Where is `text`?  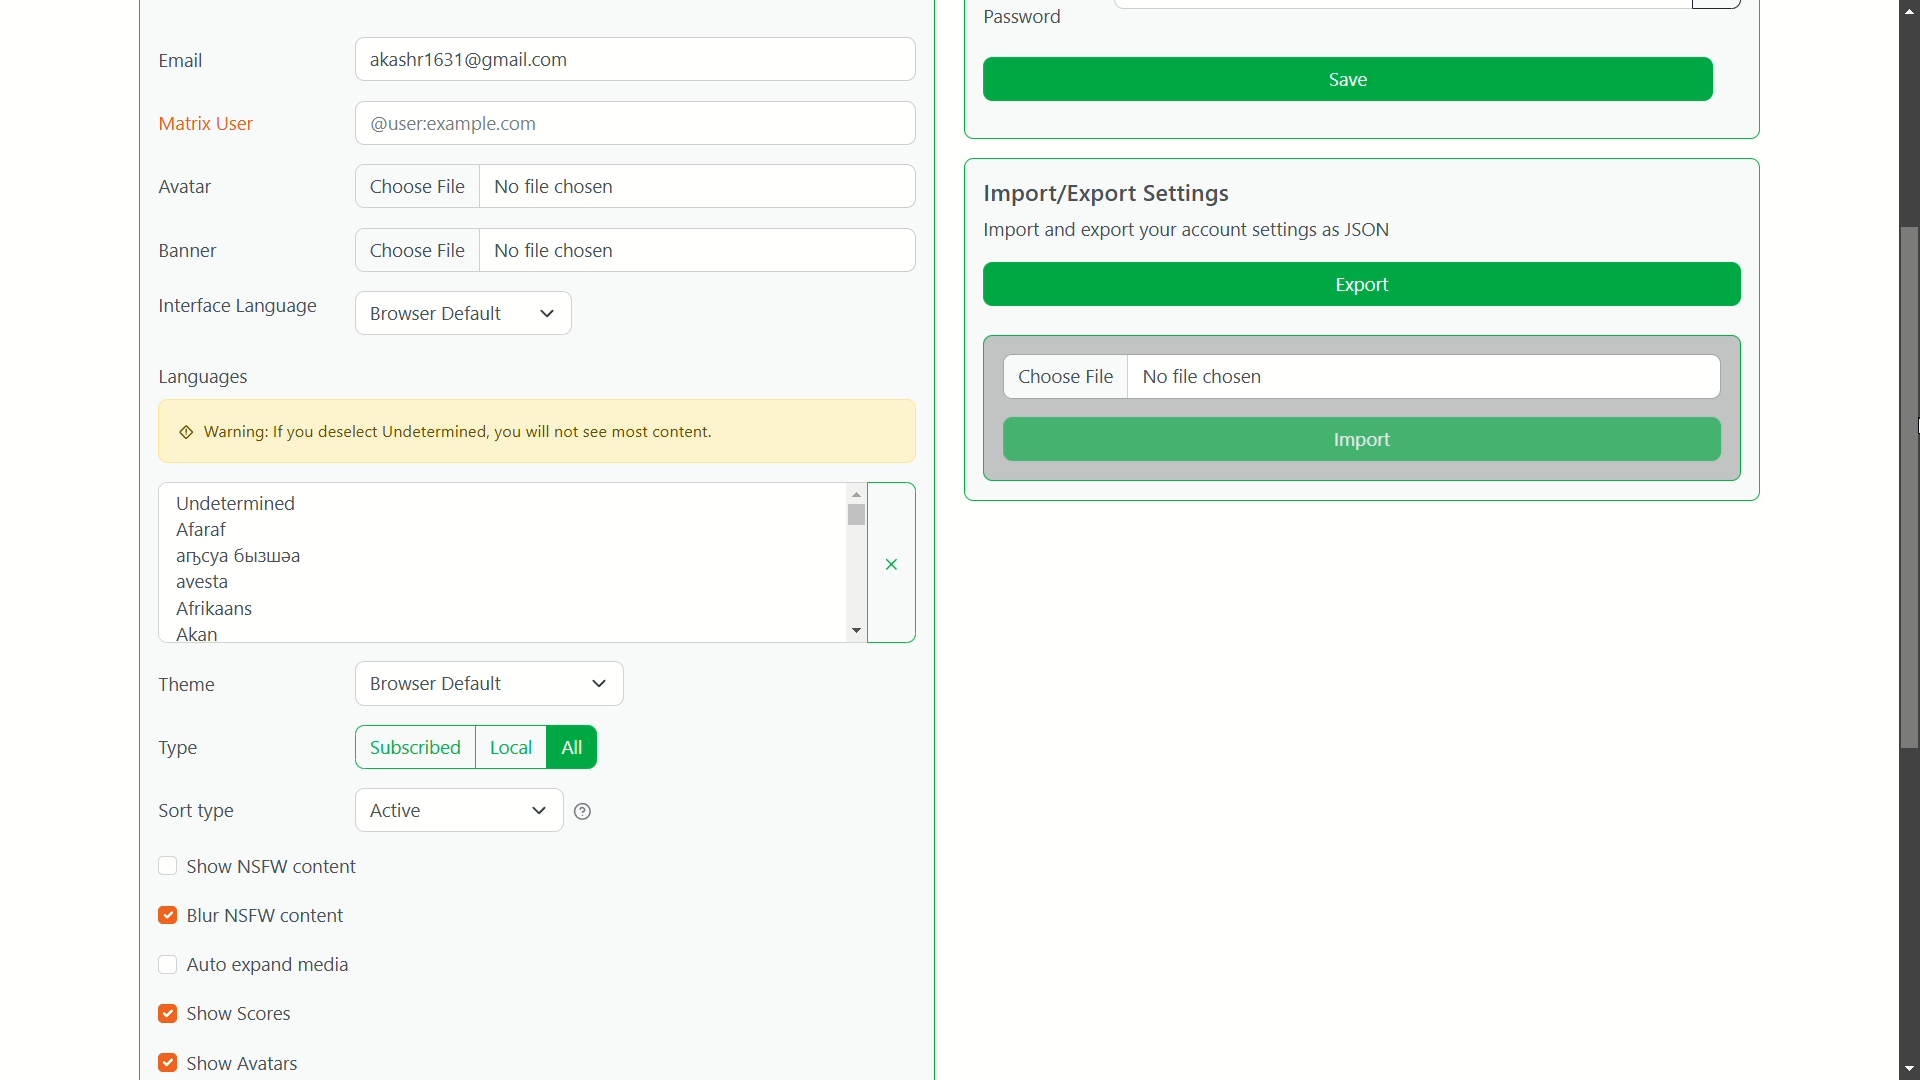
text is located at coordinates (451, 123).